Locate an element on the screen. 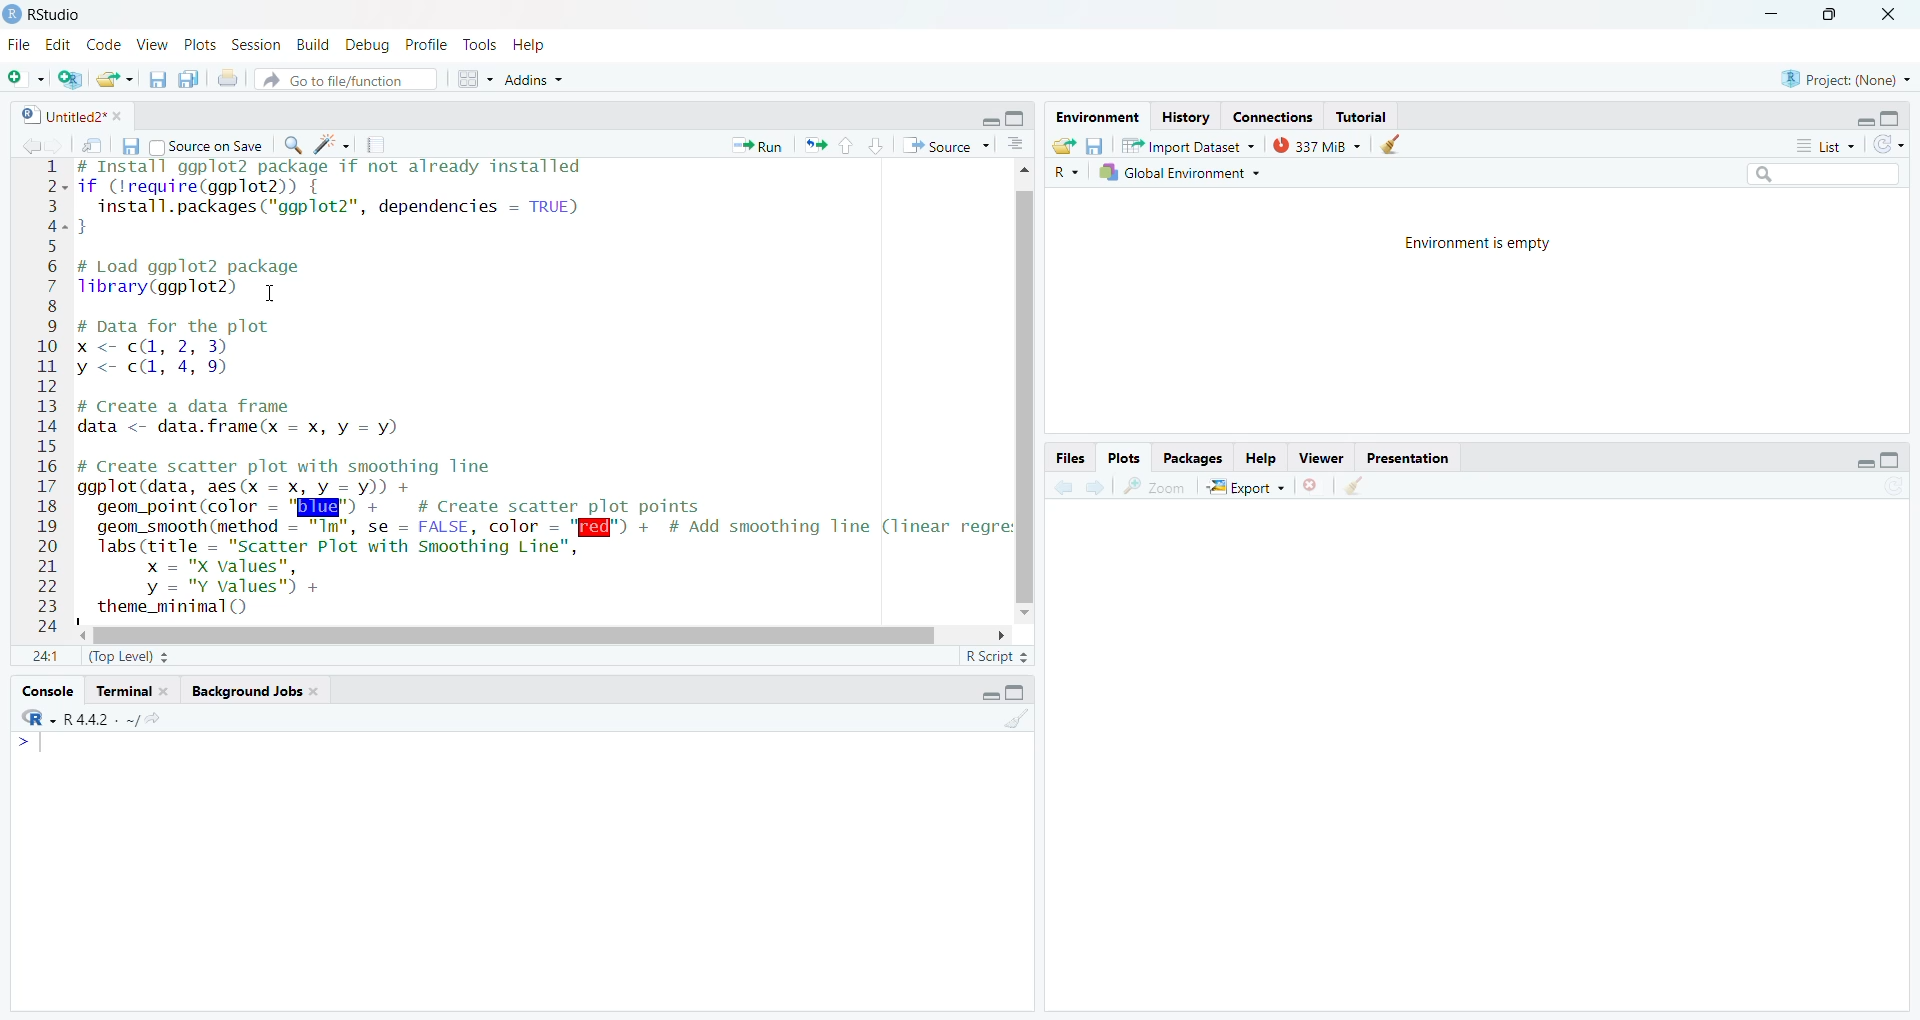  Export ~ is located at coordinates (1249, 490).